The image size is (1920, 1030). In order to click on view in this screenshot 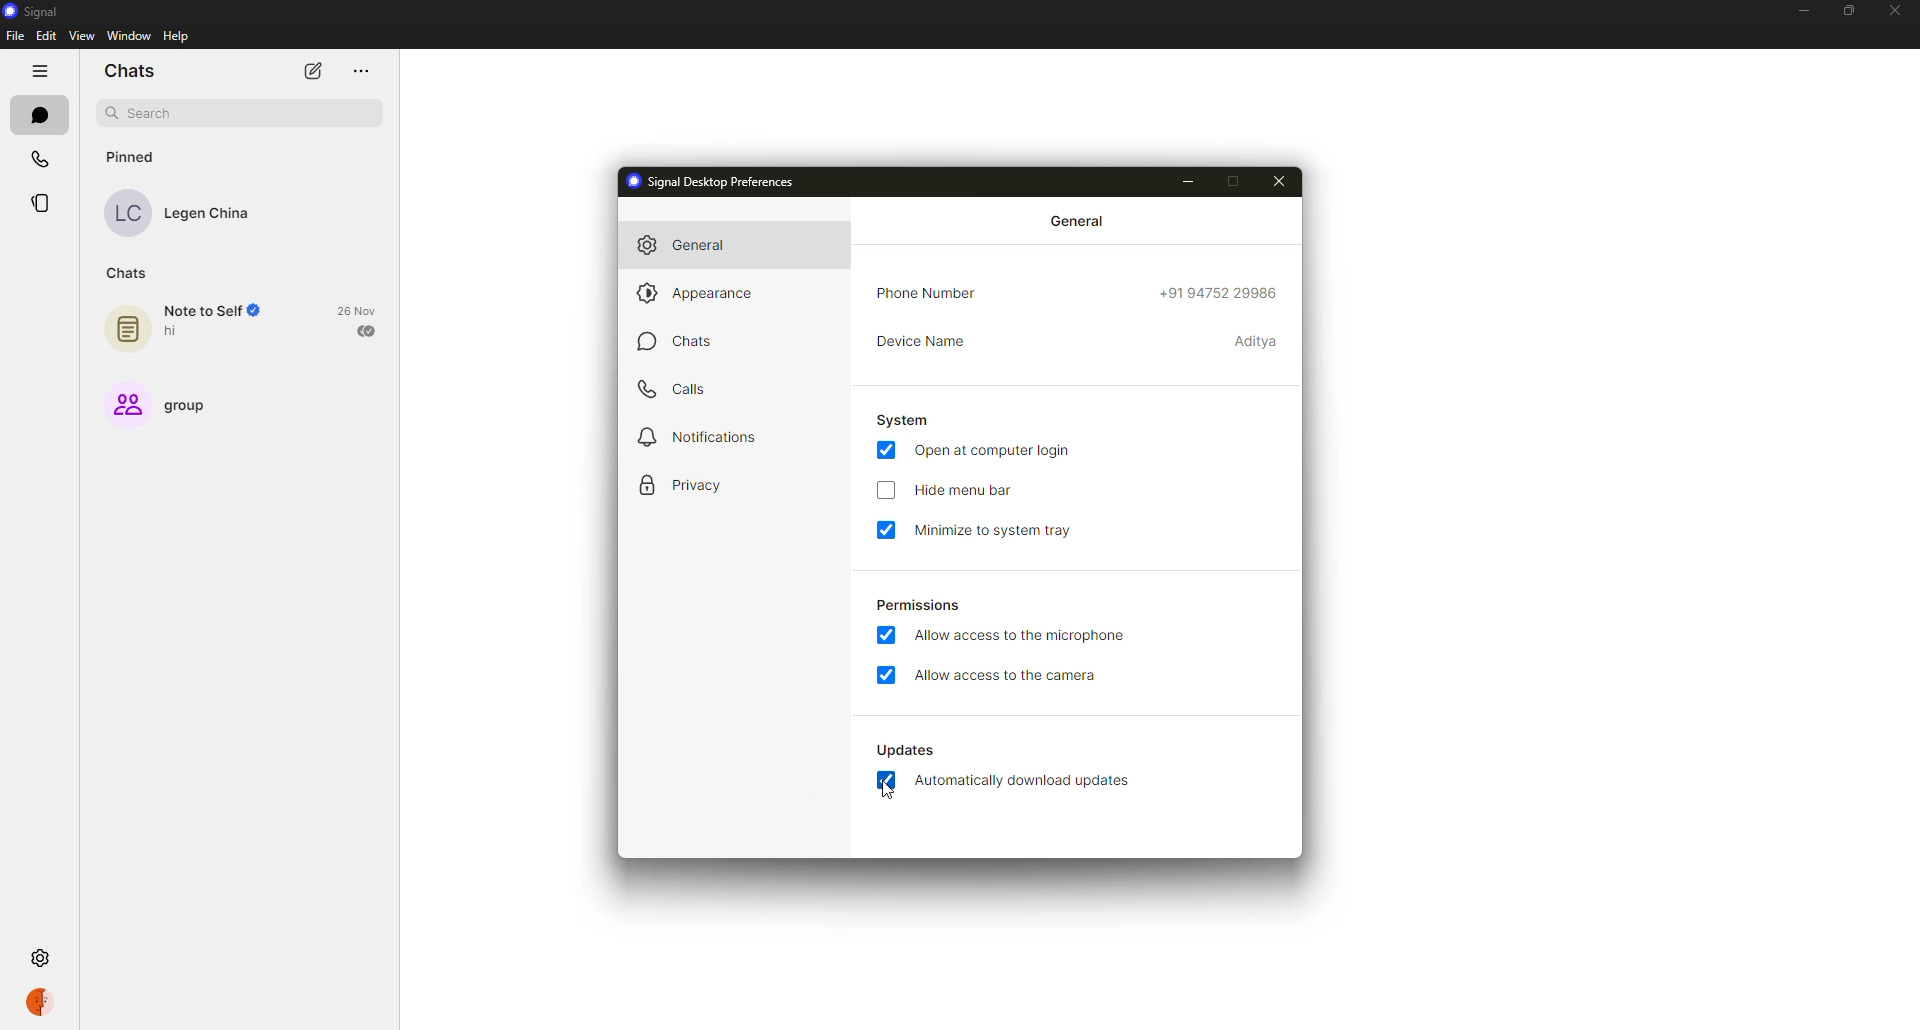, I will do `click(83, 35)`.